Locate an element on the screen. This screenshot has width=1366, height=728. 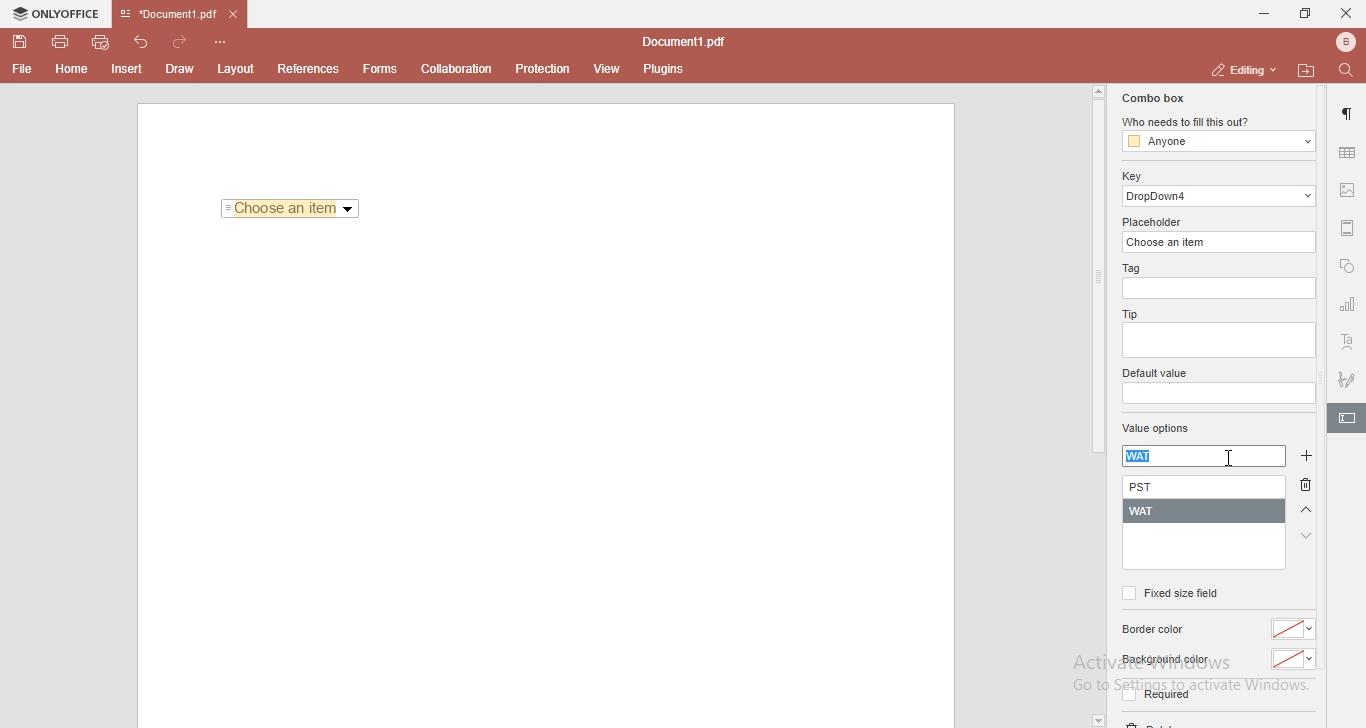
empty box is located at coordinates (1217, 342).